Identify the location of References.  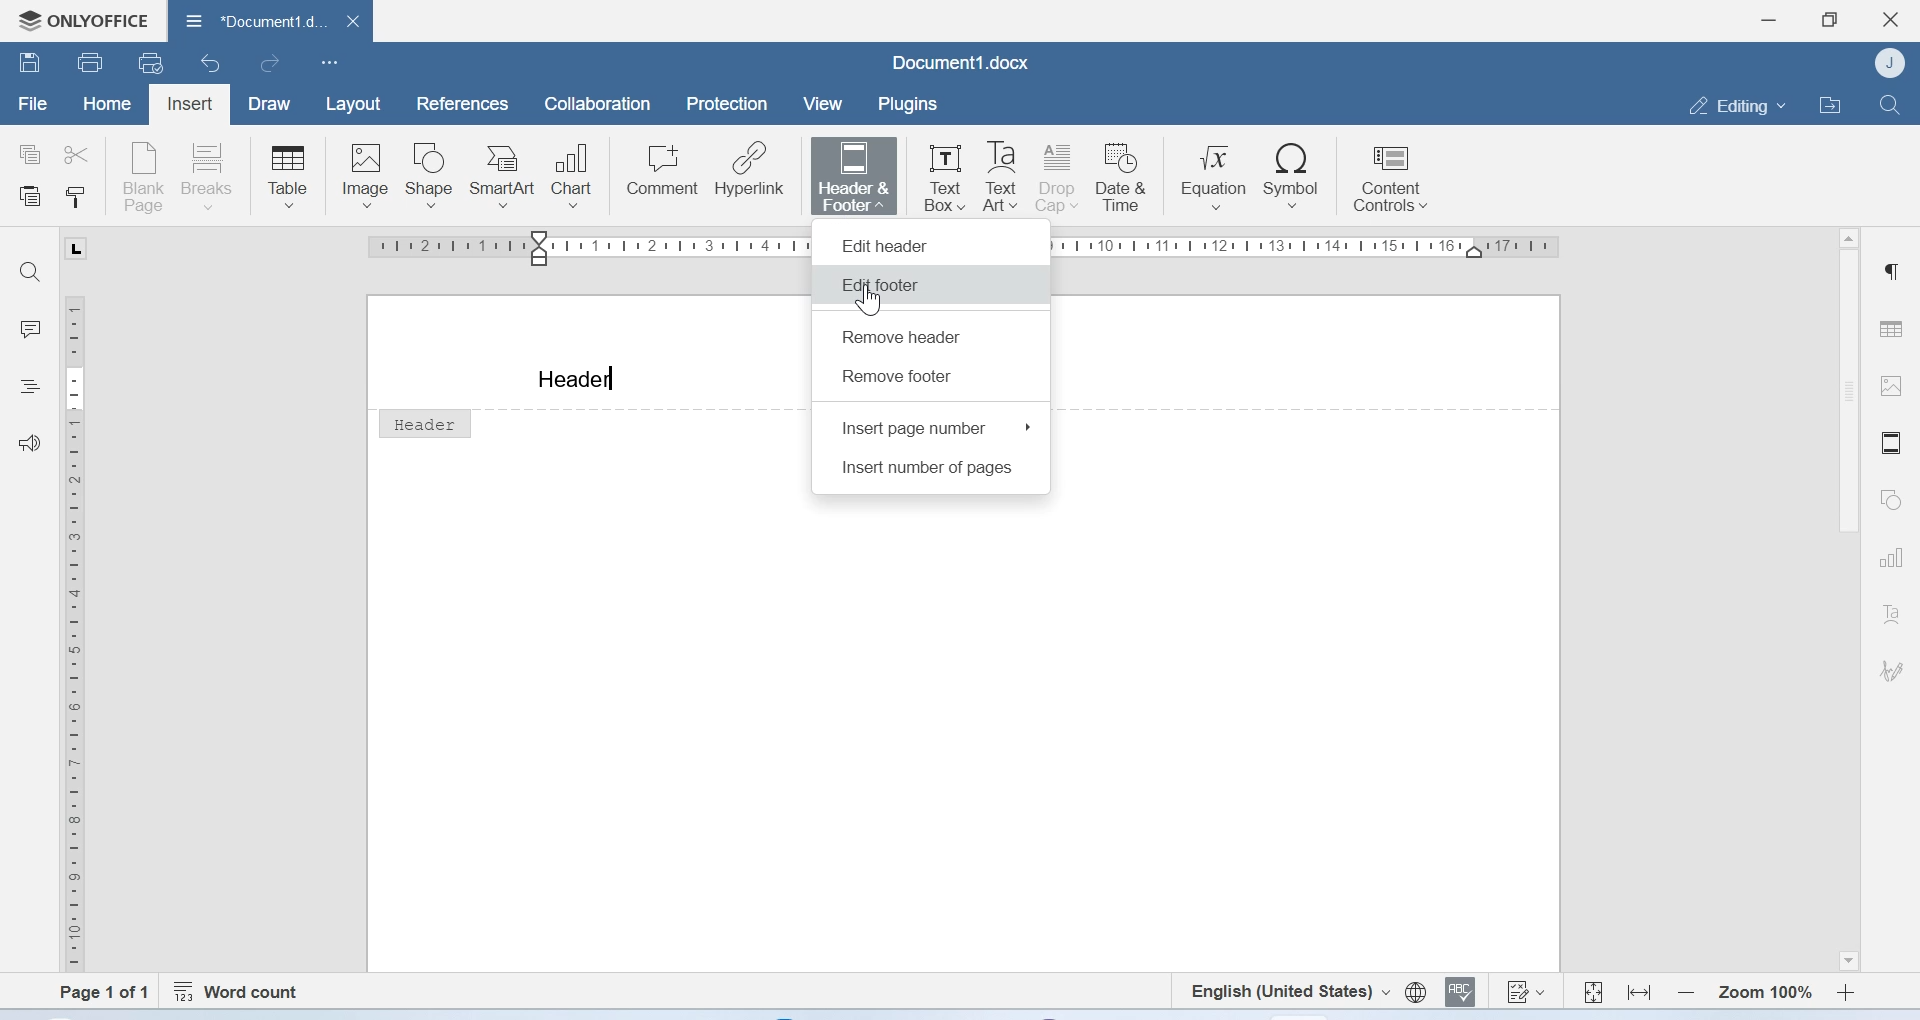
(459, 103).